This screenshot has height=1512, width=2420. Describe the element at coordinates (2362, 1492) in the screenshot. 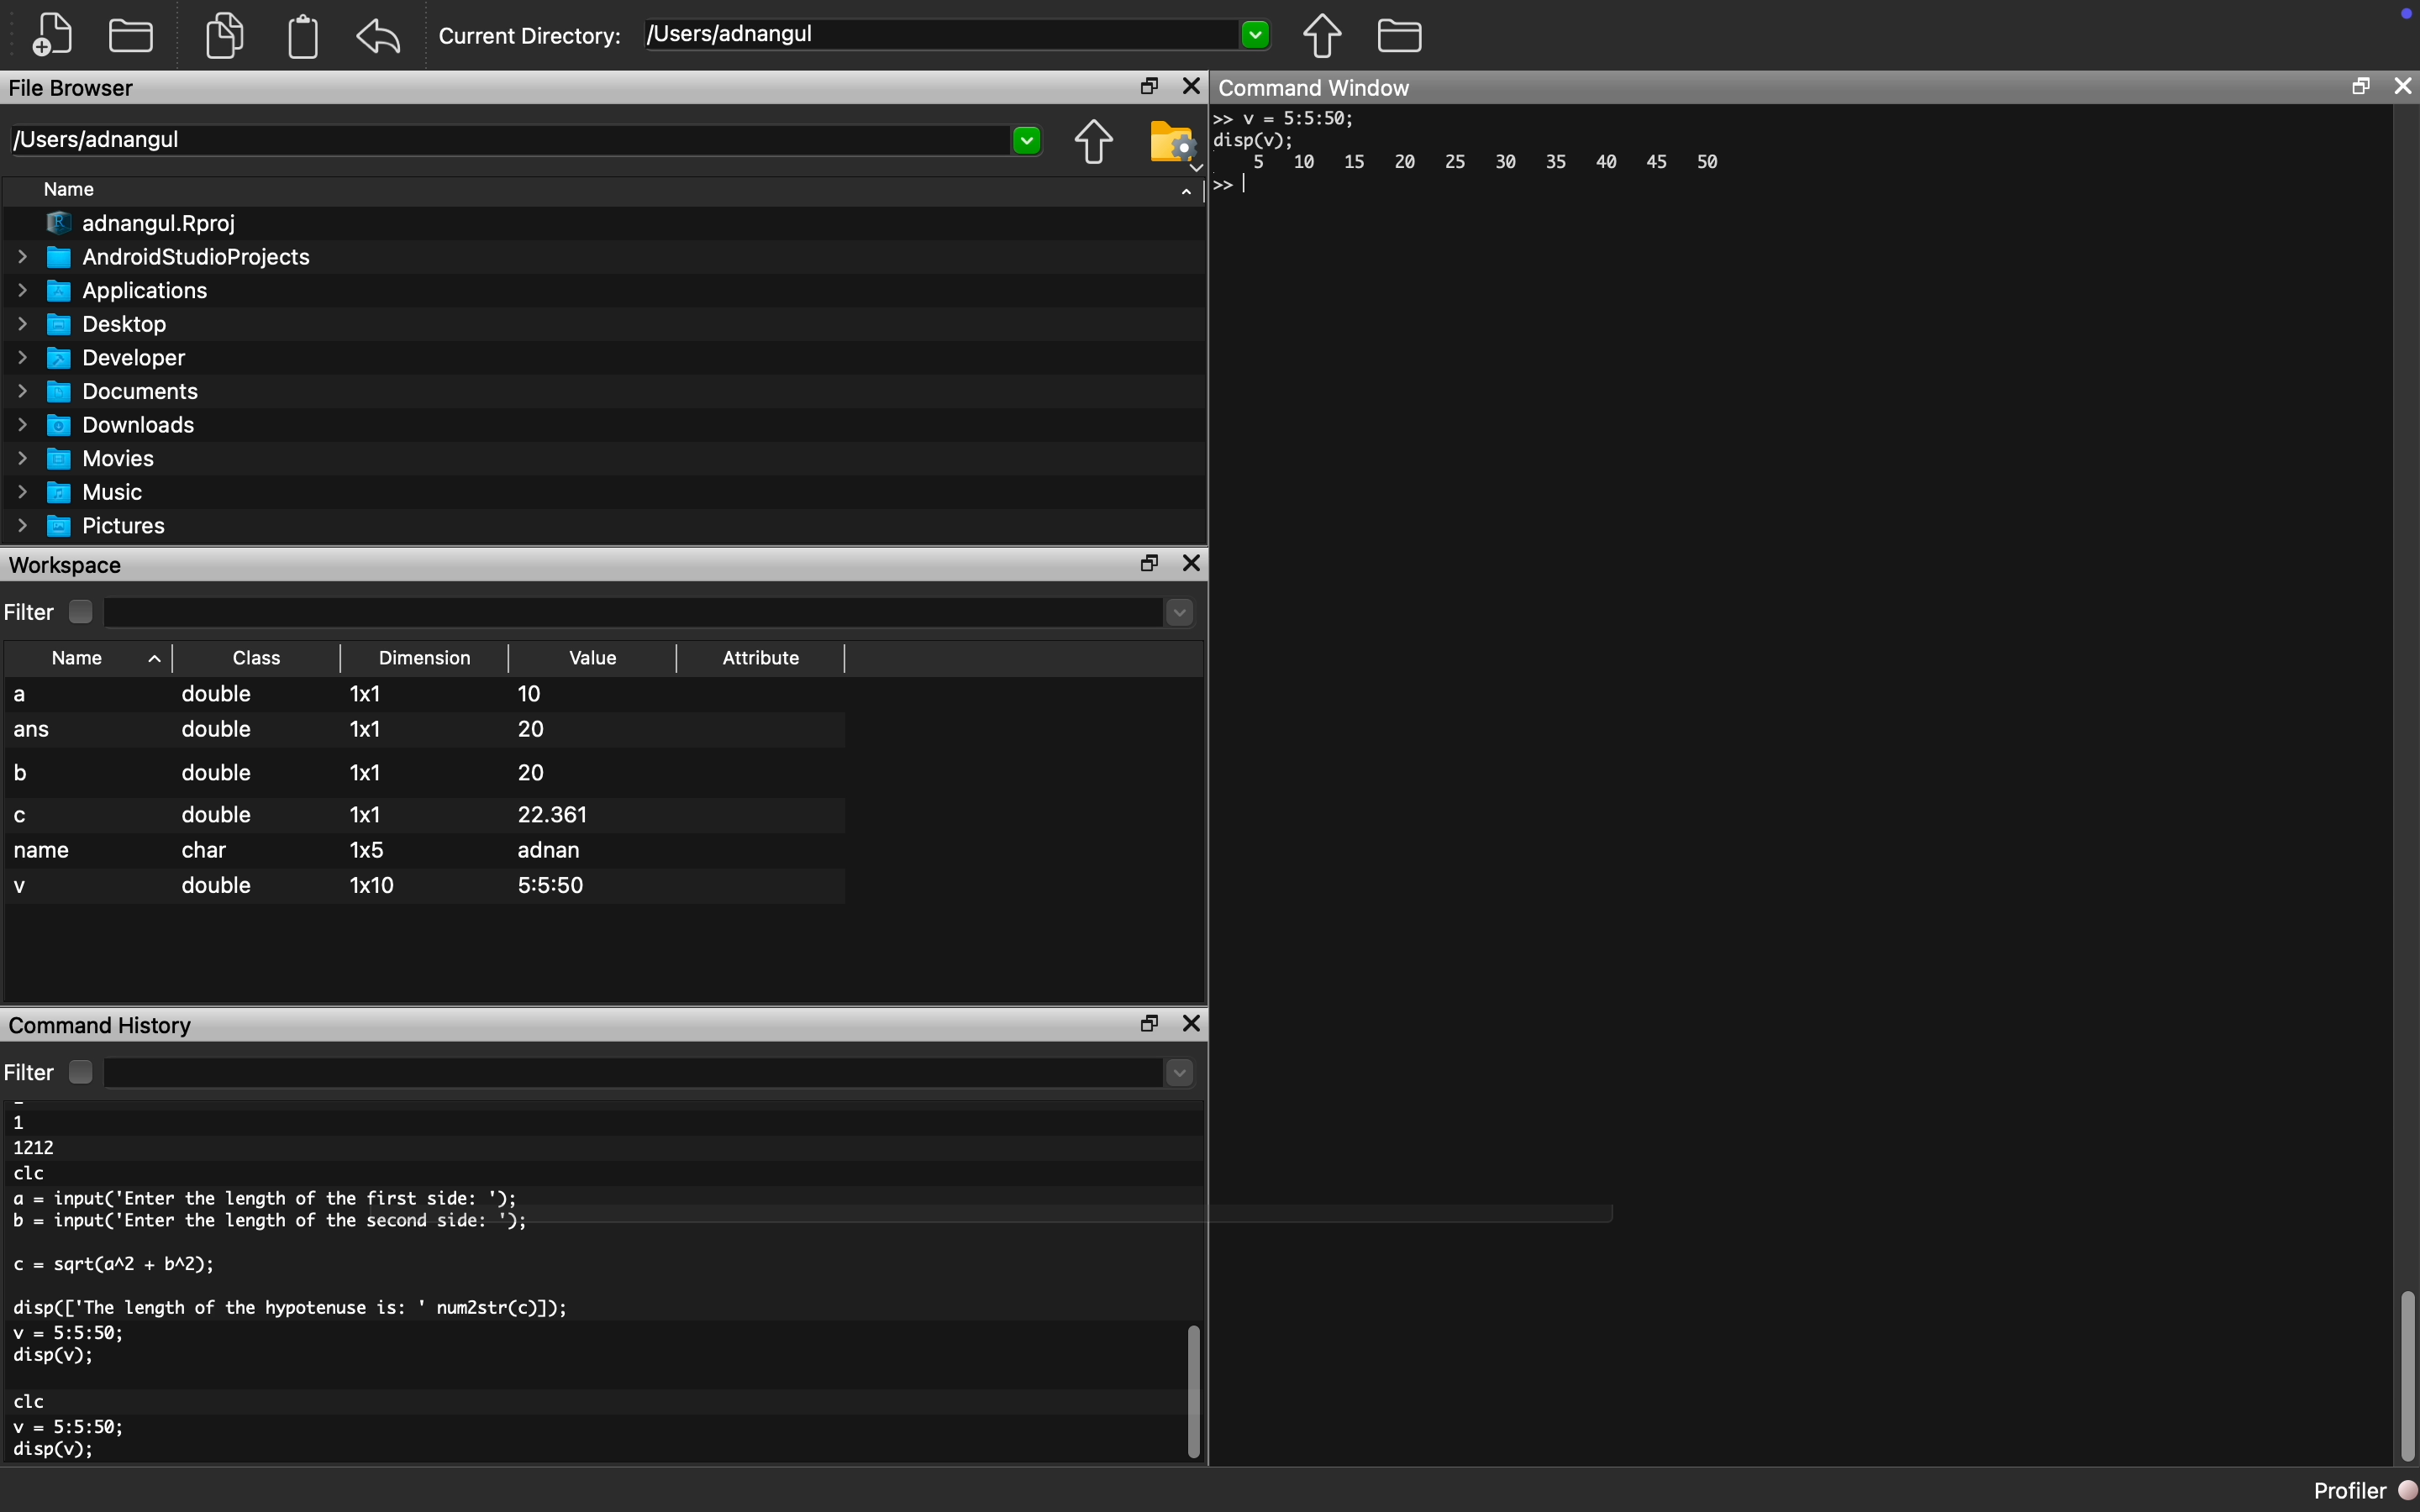

I see `Profiler` at that location.